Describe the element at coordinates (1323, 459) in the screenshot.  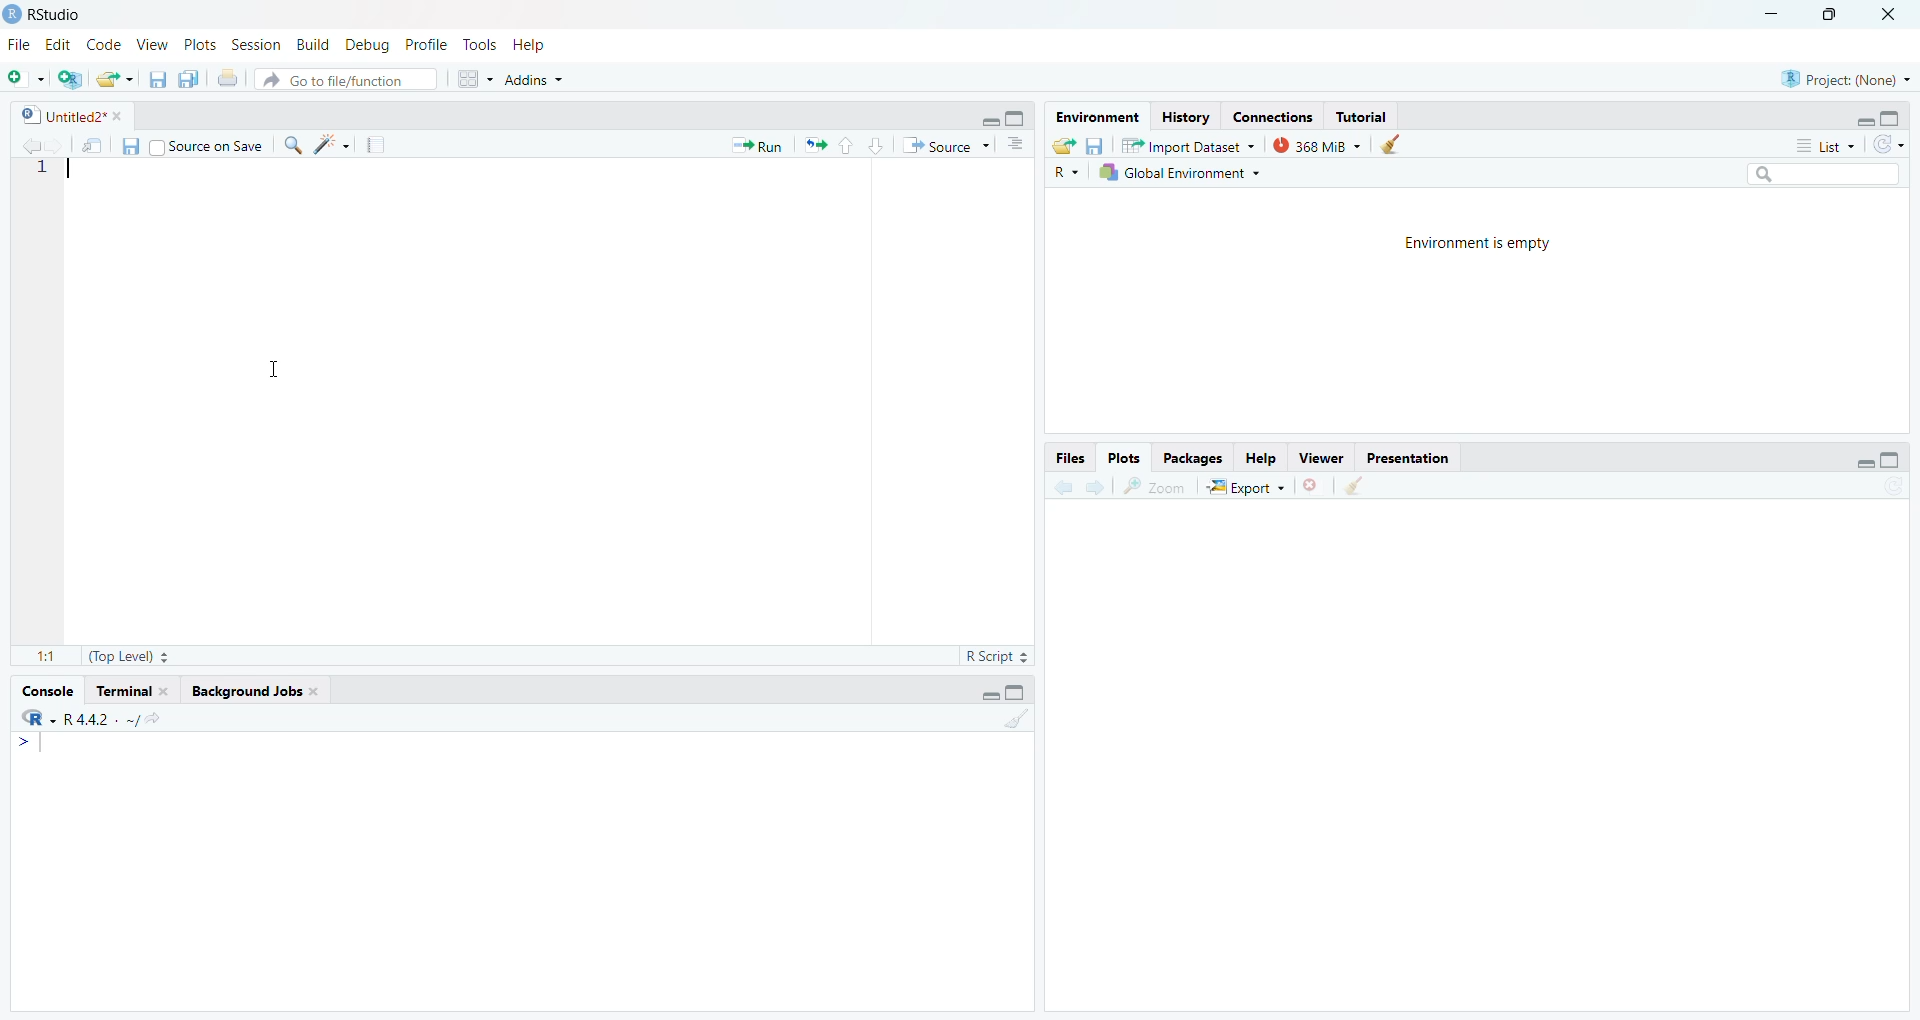
I see `viewer` at that location.